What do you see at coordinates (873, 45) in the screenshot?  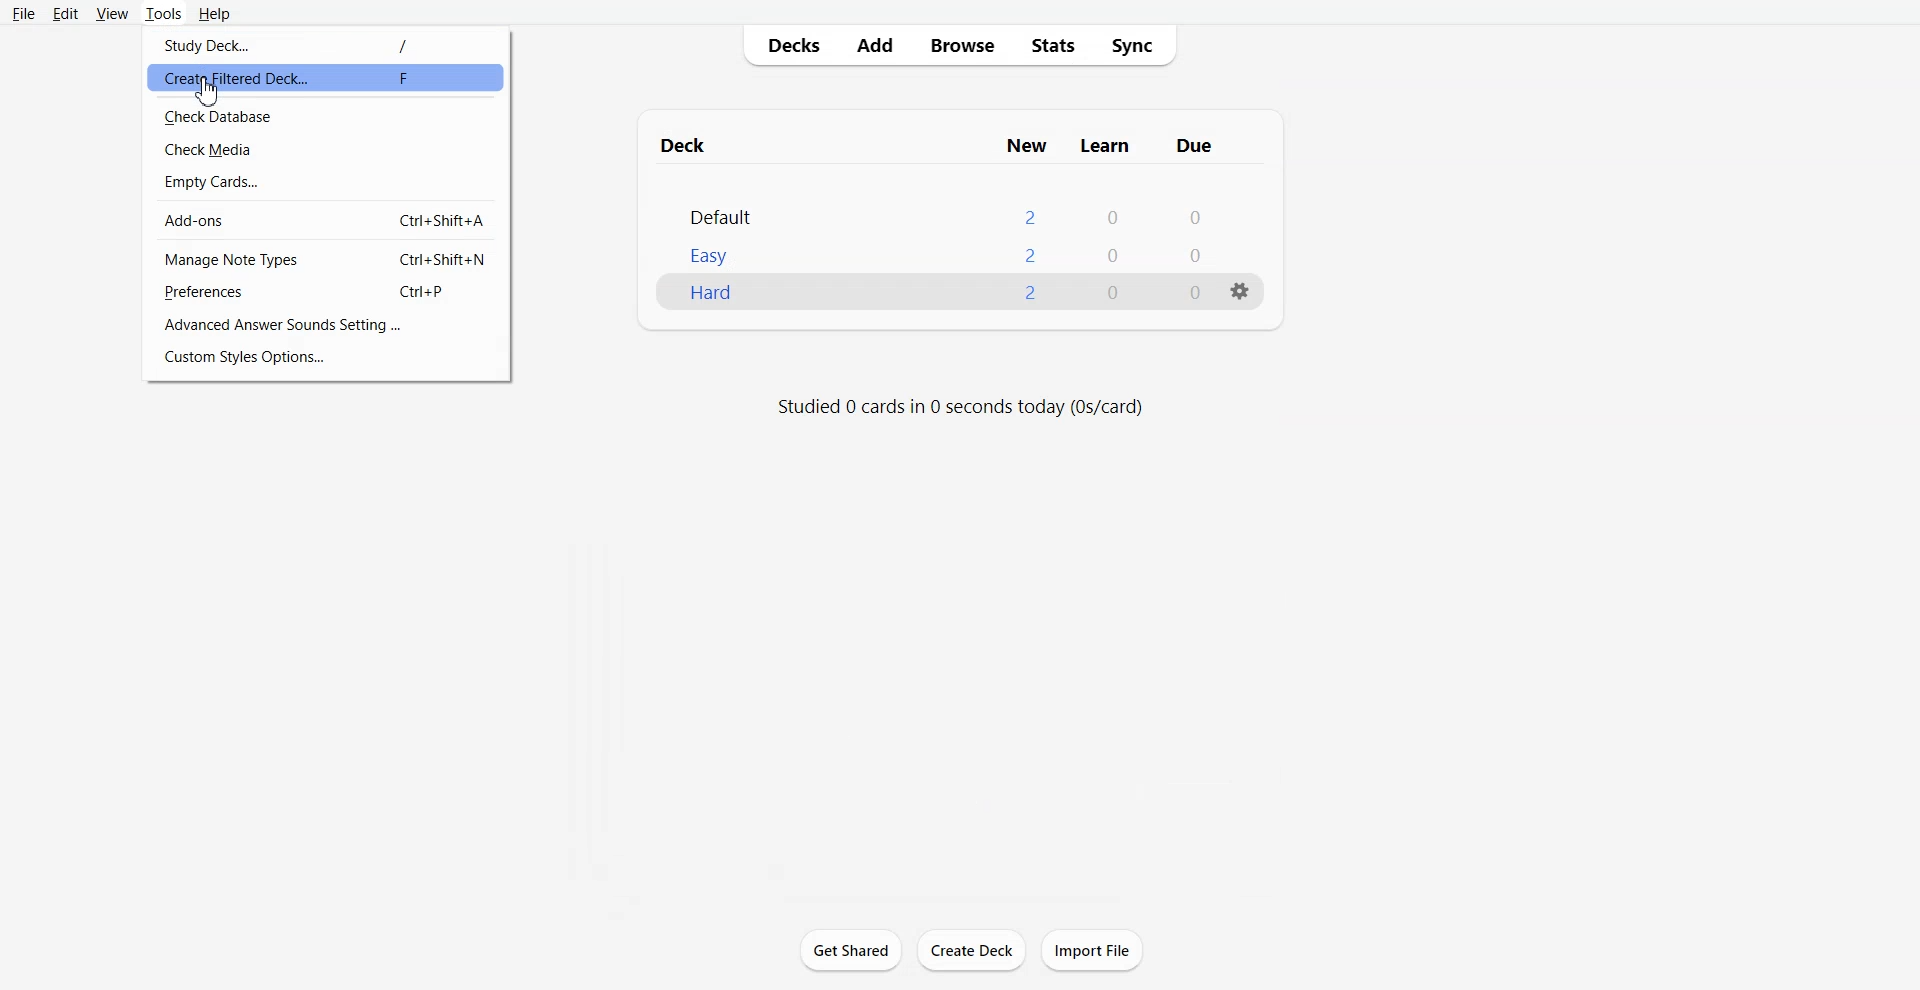 I see `Add` at bounding box center [873, 45].